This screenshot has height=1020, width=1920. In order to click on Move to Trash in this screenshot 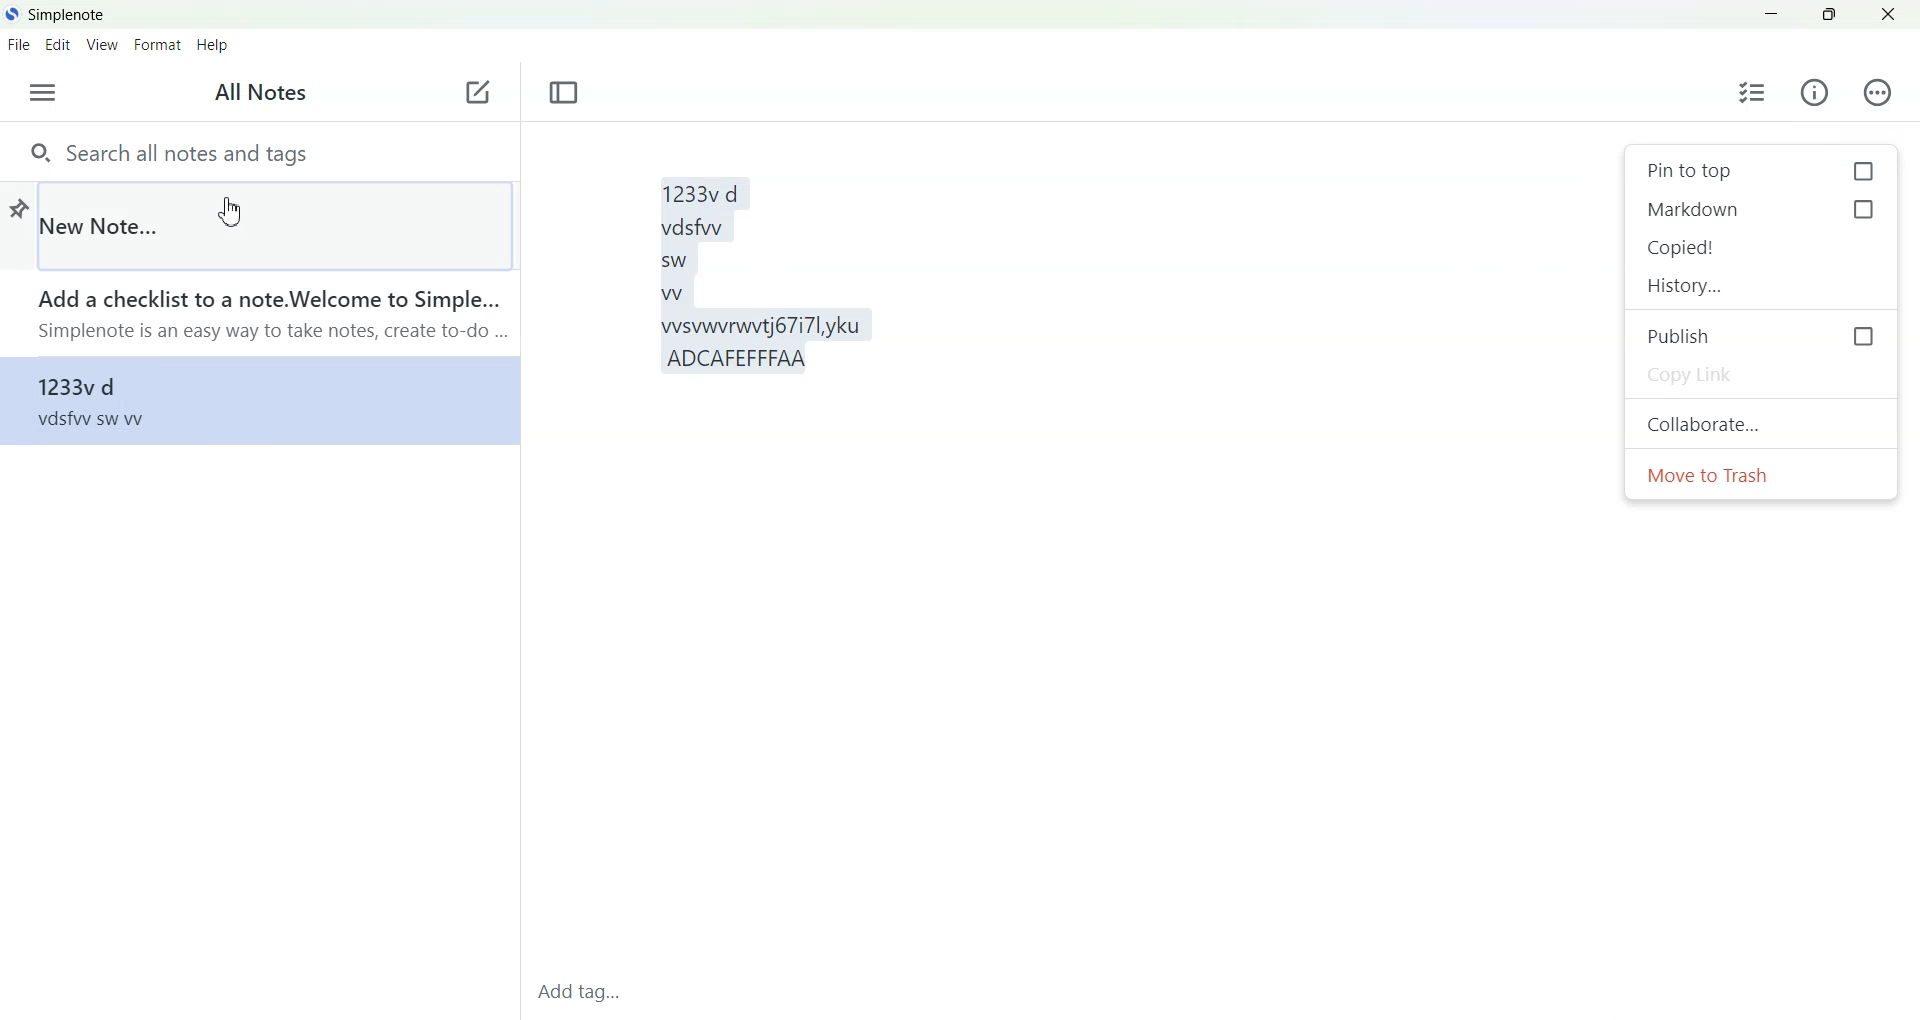, I will do `click(1762, 475)`.